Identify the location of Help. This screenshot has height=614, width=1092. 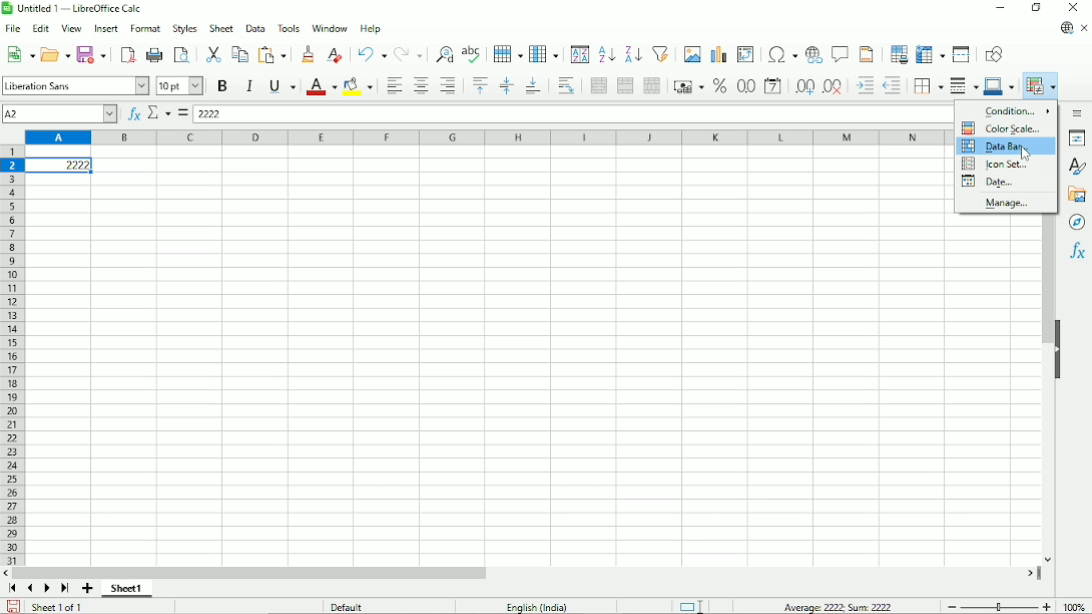
(371, 29).